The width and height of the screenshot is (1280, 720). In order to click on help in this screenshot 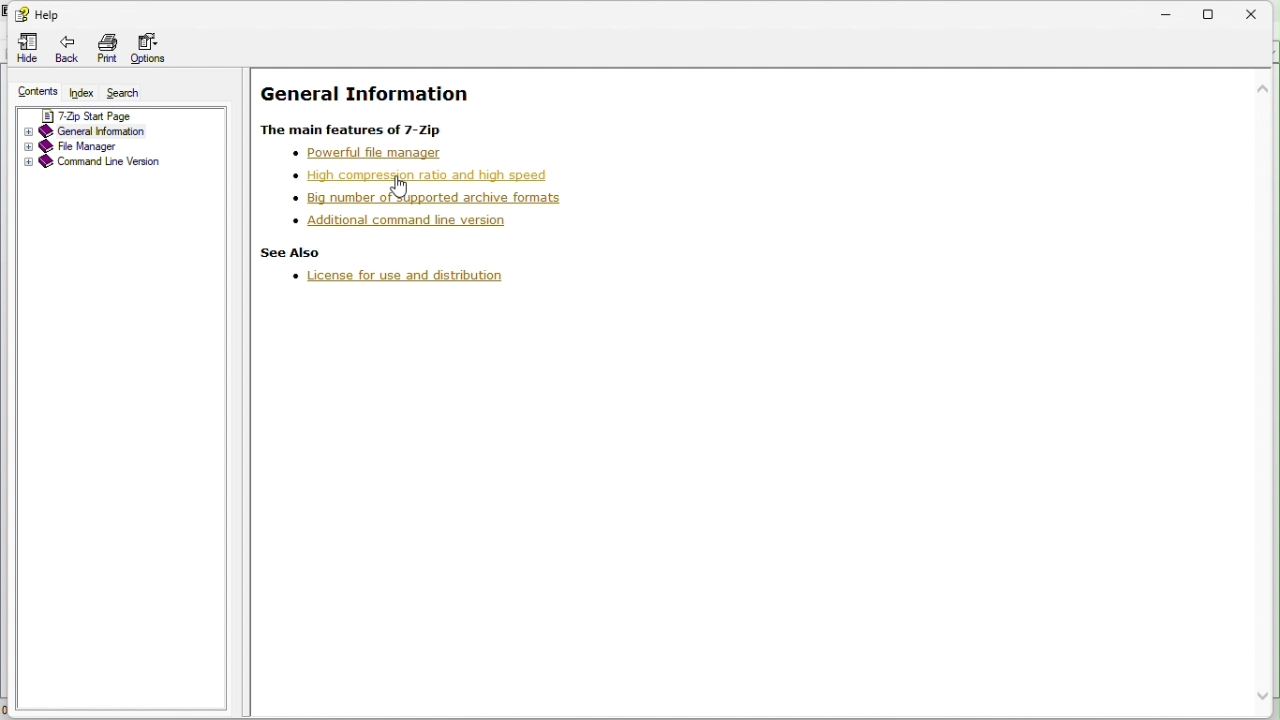, I will do `click(40, 12)`.